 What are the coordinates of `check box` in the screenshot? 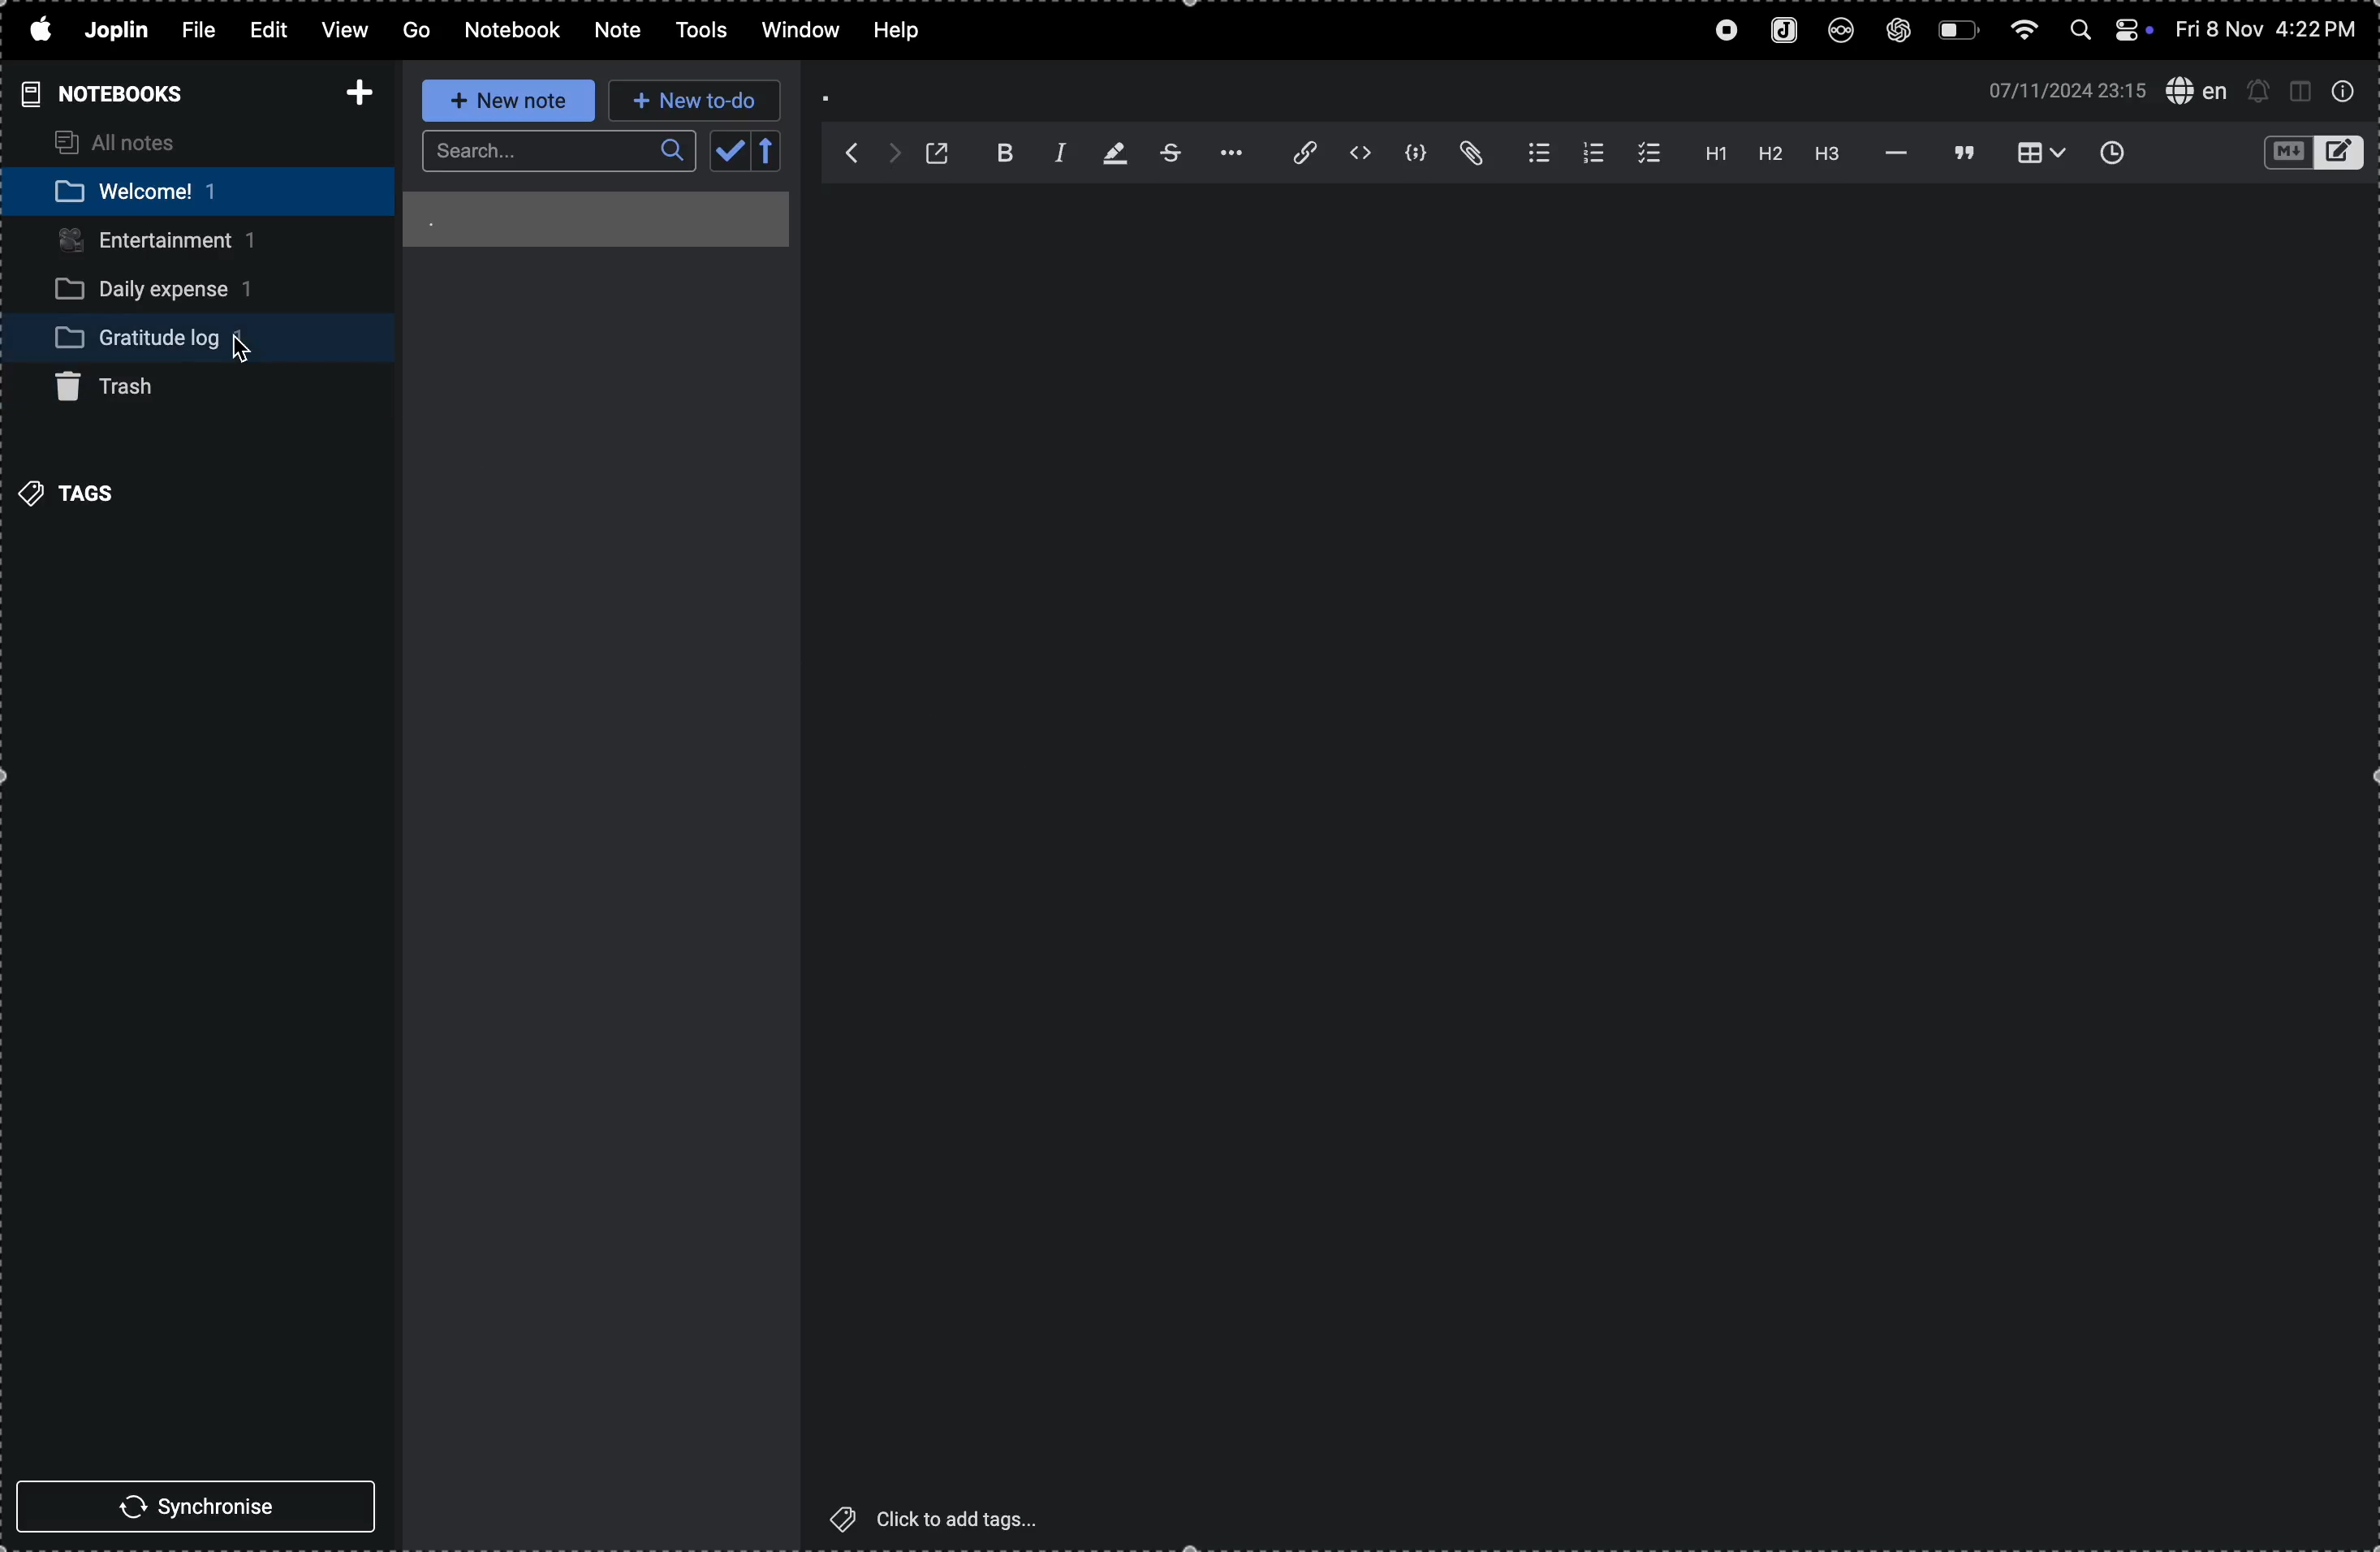 It's located at (1646, 152).